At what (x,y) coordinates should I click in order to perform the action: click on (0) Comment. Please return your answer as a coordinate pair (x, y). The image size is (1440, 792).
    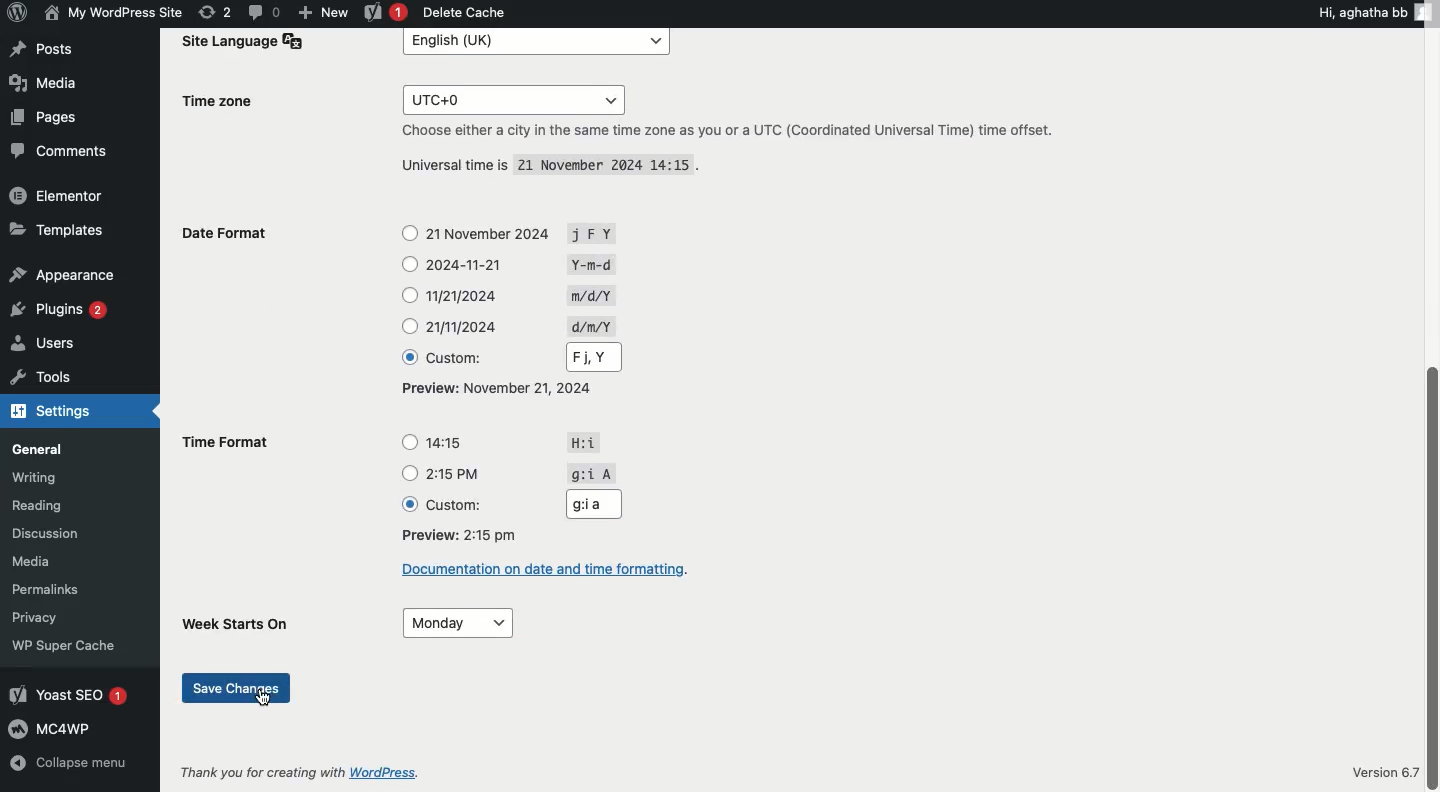
    Looking at the image, I should click on (263, 12).